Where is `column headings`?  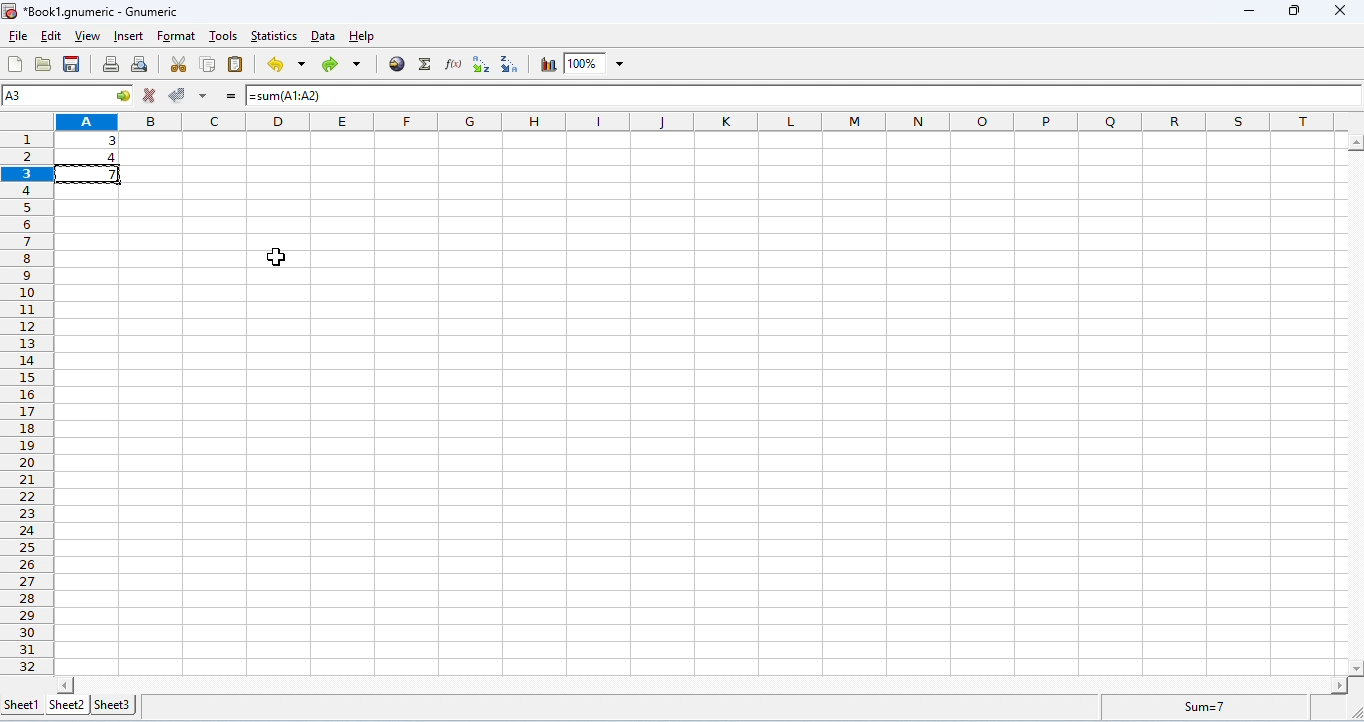
column headings is located at coordinates (699, 121).